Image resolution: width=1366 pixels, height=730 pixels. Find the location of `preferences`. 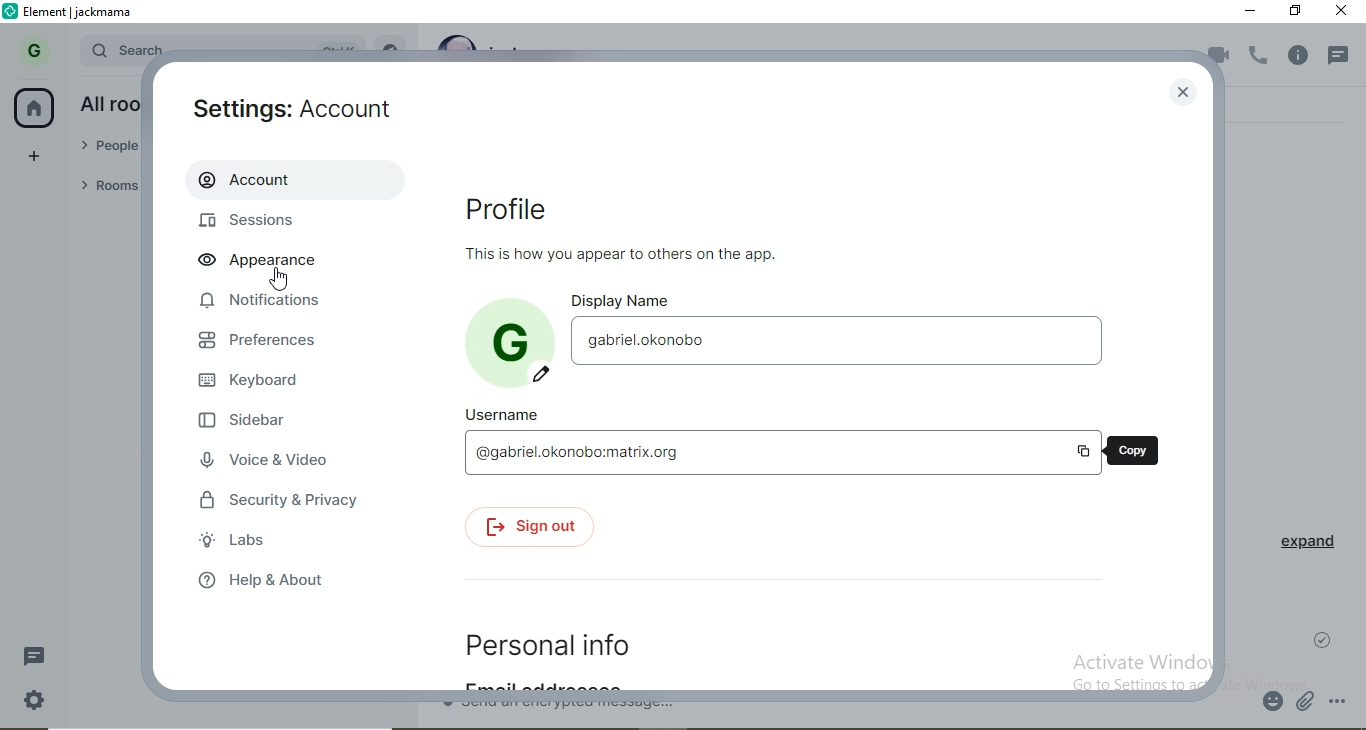

preferences is located at coordinates (273, 340).